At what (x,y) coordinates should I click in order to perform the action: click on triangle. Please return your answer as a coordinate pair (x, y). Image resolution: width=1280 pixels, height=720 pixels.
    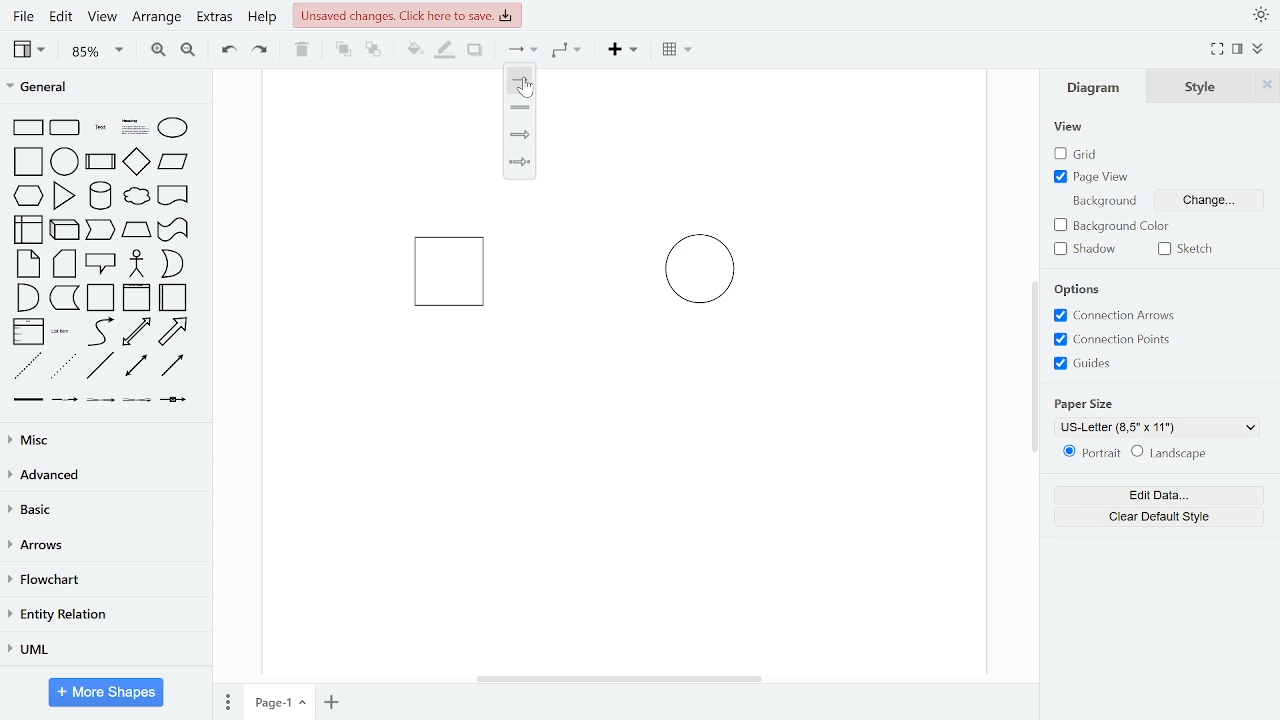
    Looking at the image, I should click on (65, 195).